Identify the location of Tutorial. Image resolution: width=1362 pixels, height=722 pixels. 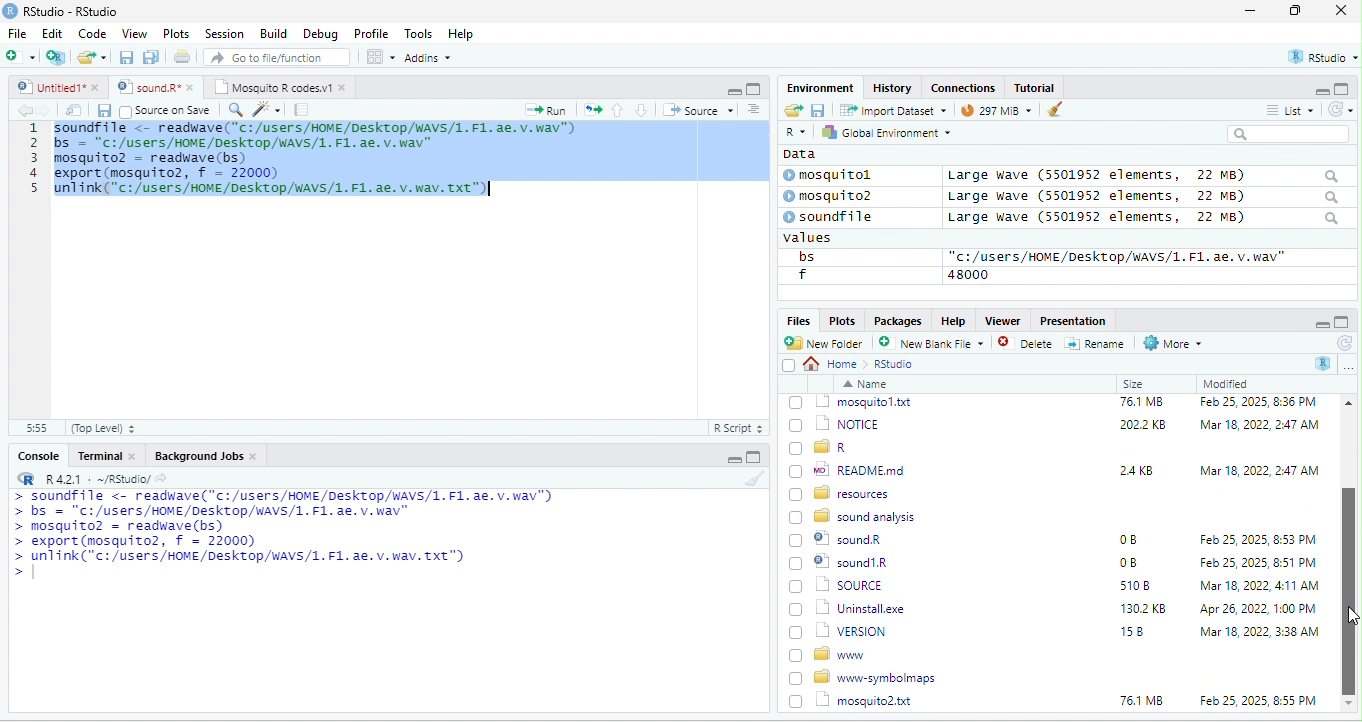
(1037, 87).